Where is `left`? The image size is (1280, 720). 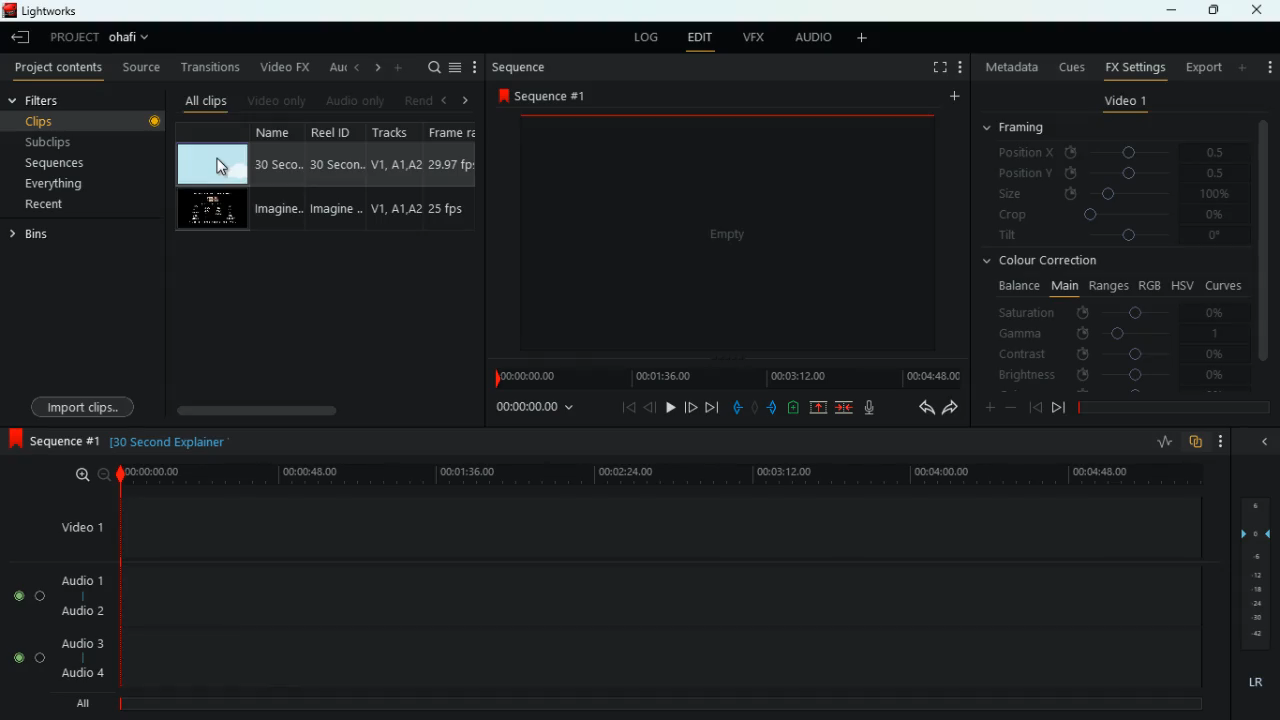
left is located at coordinates (358, 68).